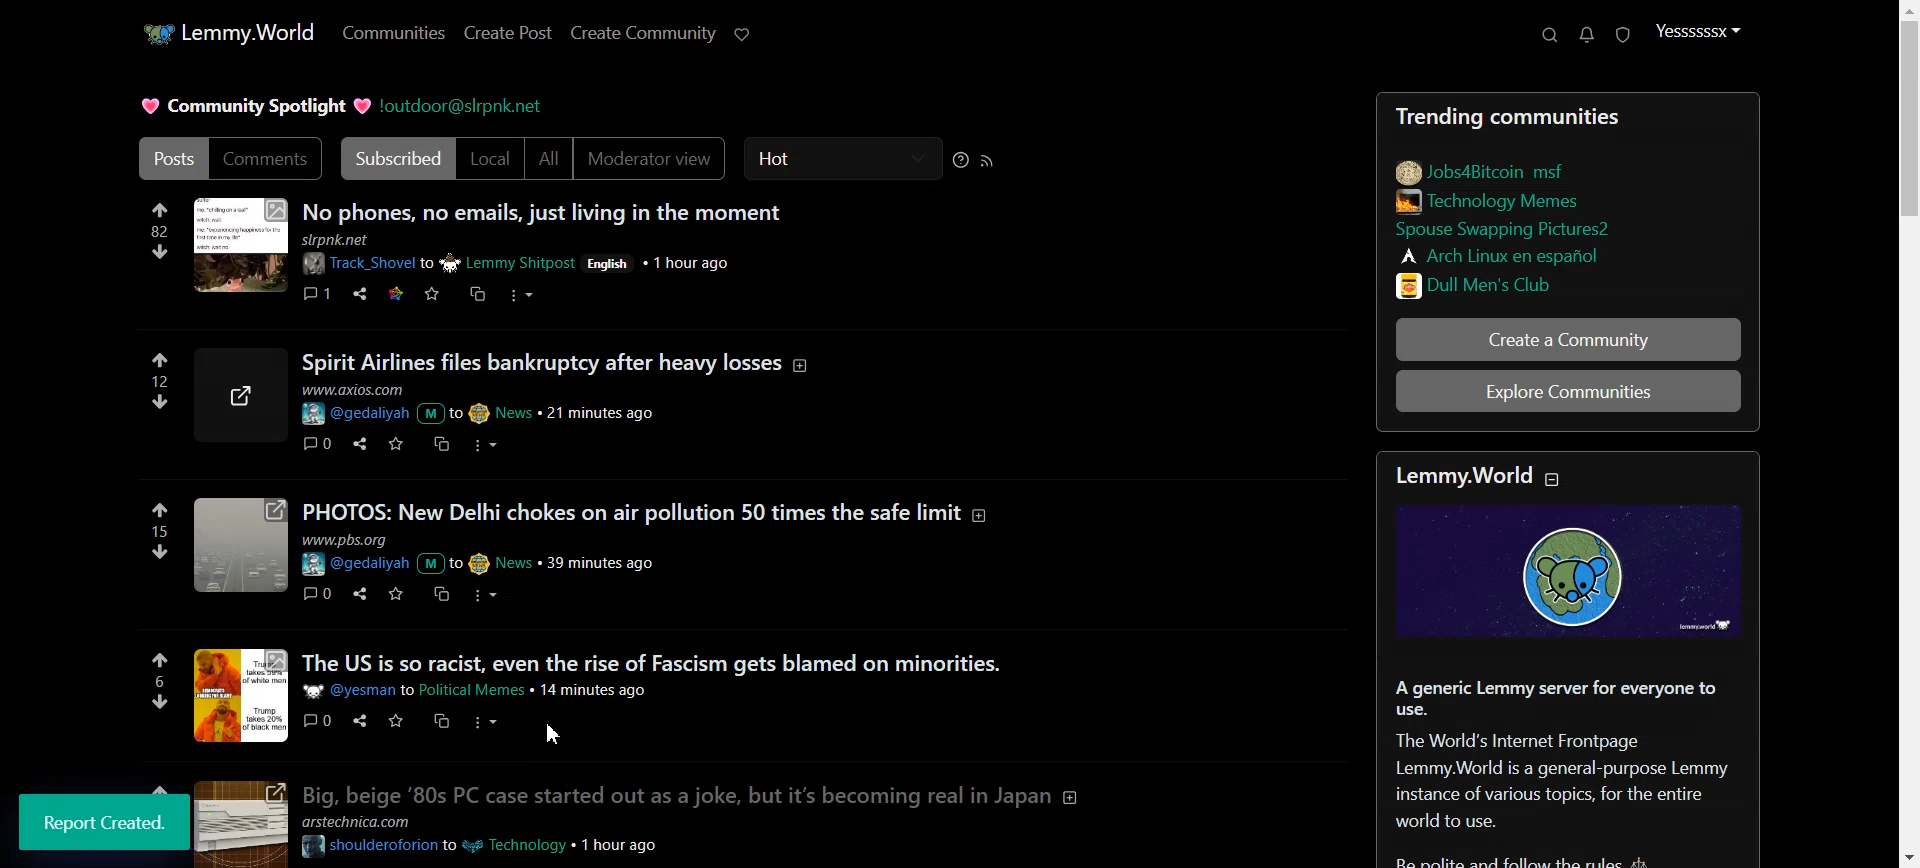 This screenshot has height=868, width=1920. What do you see at coordinates (161, 660) in the screenshot?
I see `upvote` at bounding box center [161, 660].